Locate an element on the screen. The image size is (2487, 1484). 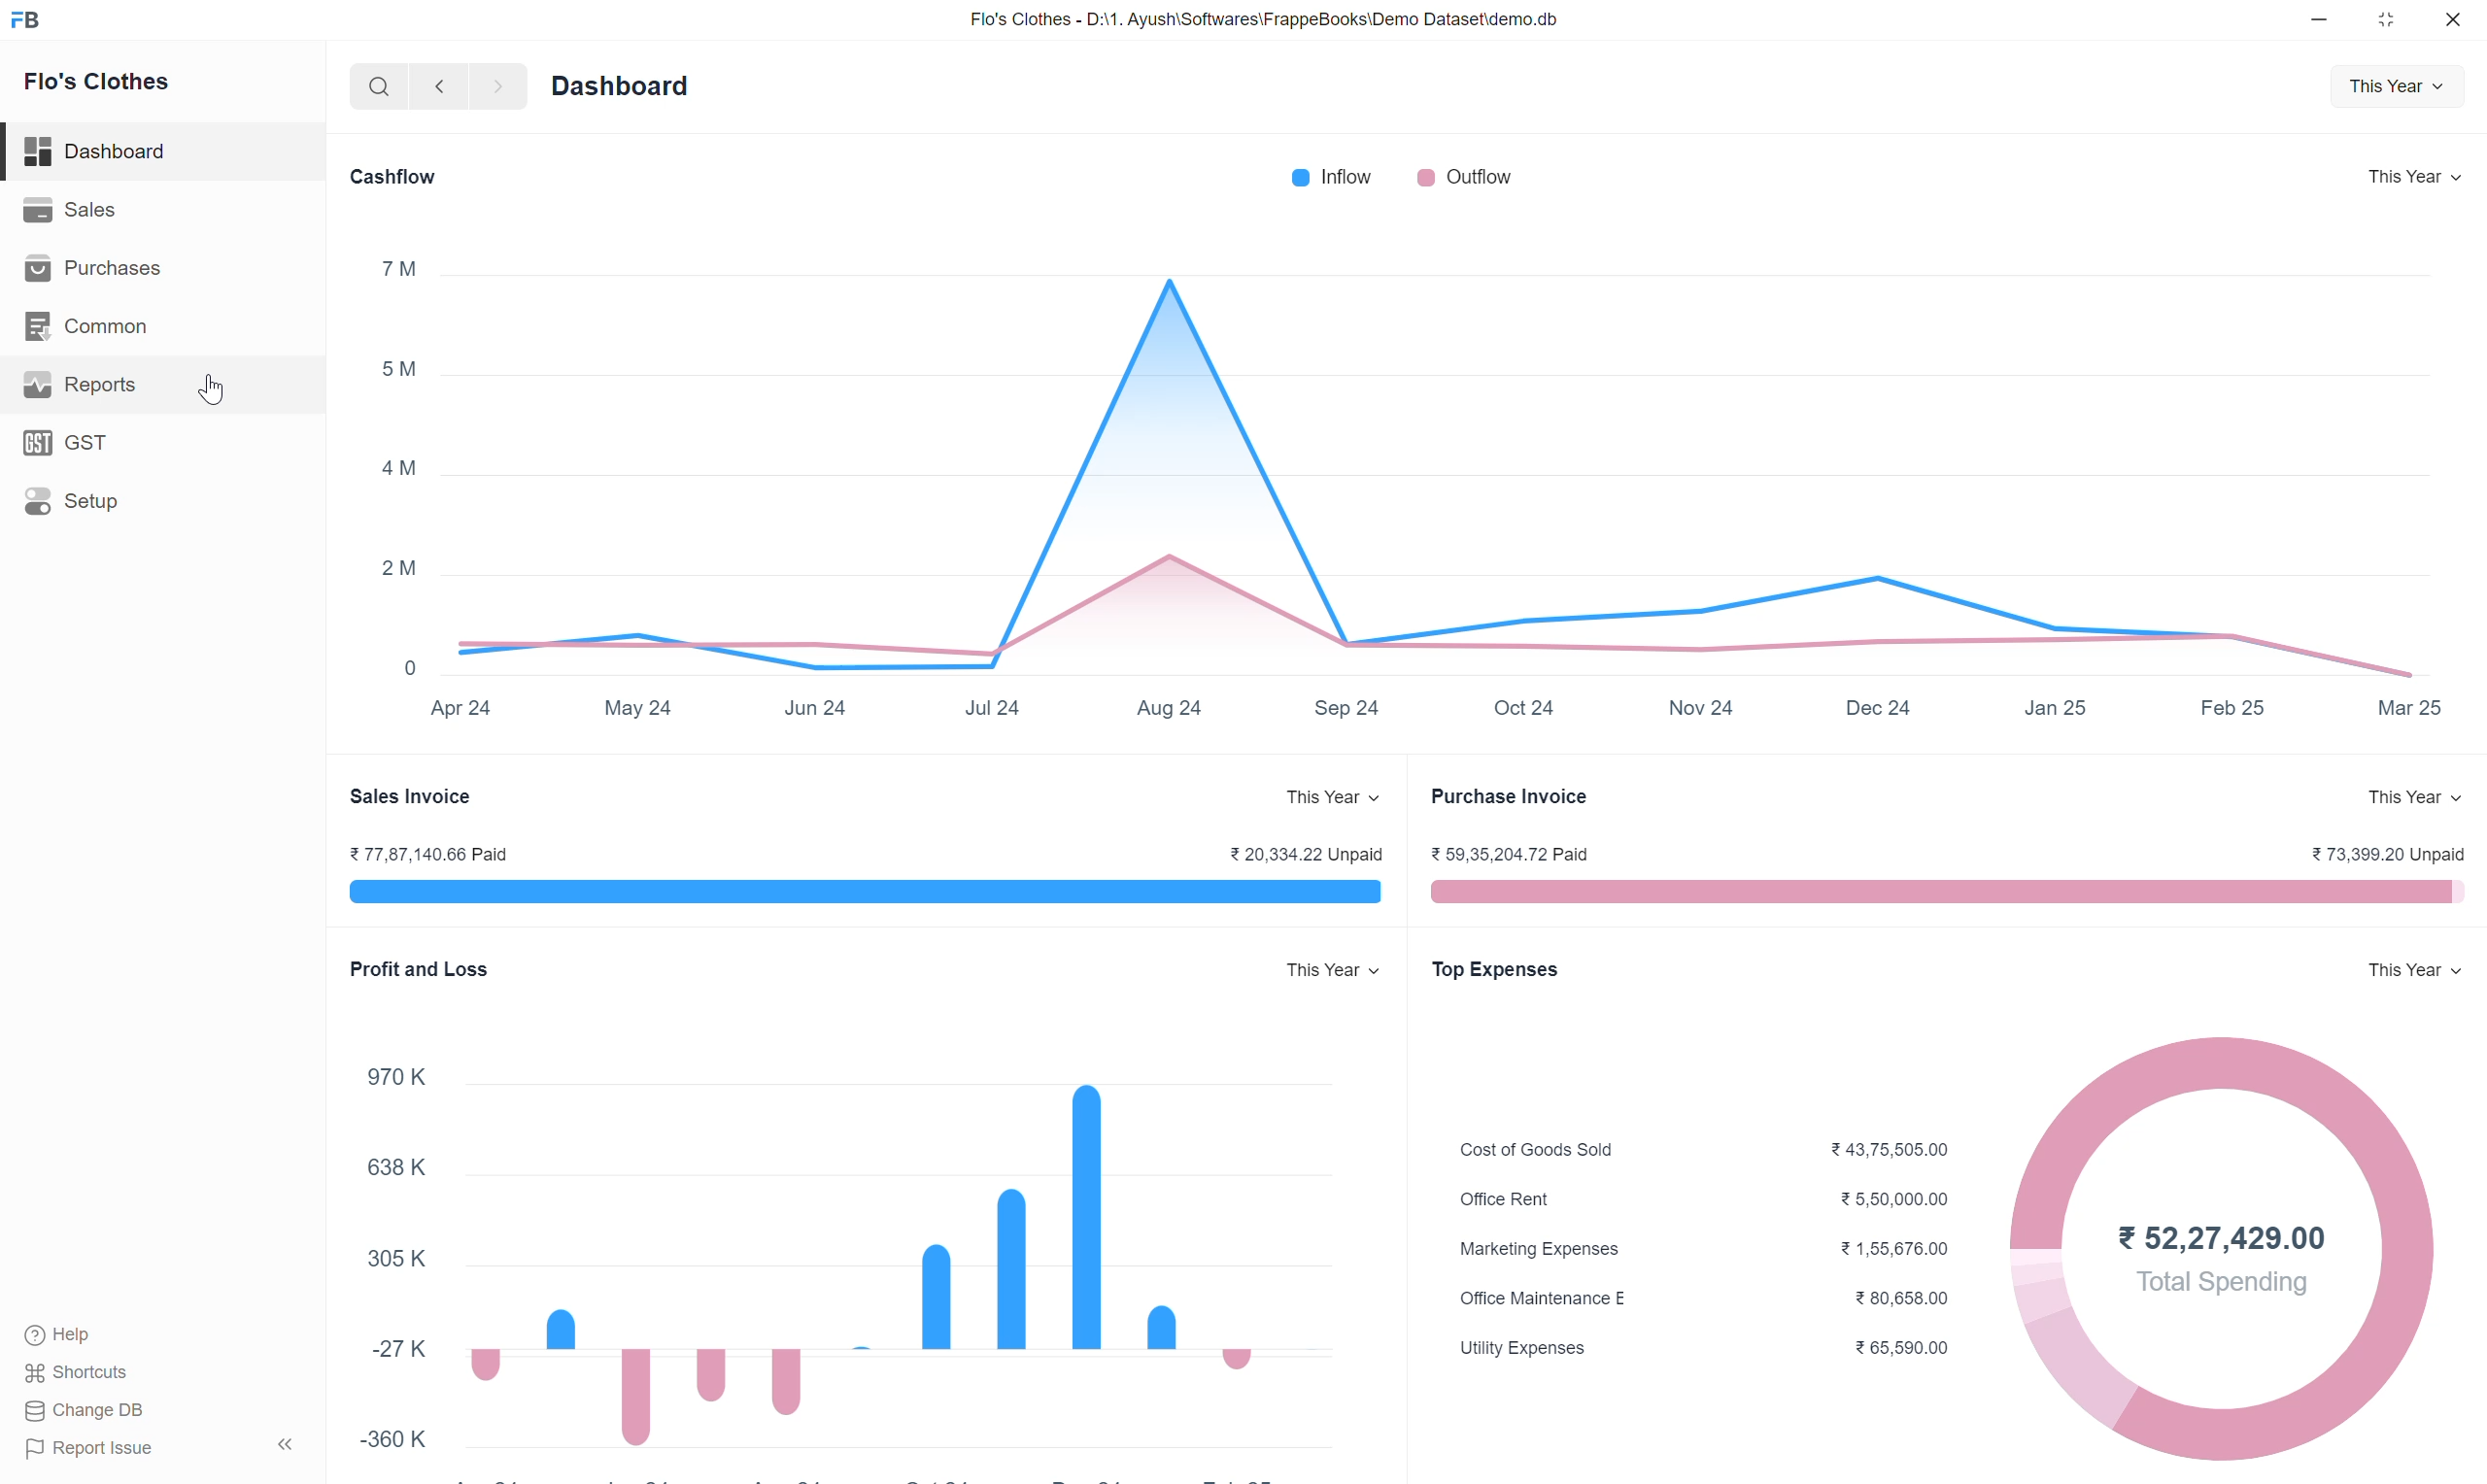
This Year is located at coordinates (2412, 968).